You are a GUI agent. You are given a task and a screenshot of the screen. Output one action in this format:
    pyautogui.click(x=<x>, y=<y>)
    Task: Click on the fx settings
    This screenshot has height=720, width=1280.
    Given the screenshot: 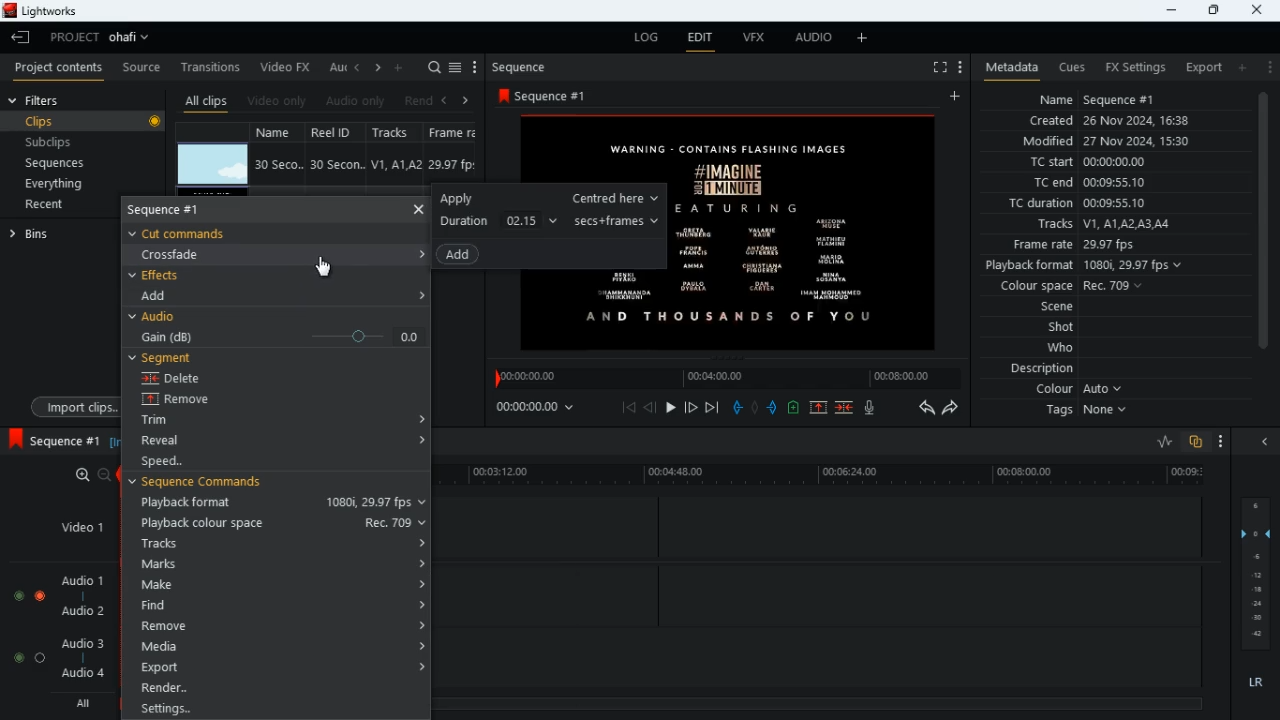 What is the action you would take?
    pyautogui.click(x=1134, y=66)
    